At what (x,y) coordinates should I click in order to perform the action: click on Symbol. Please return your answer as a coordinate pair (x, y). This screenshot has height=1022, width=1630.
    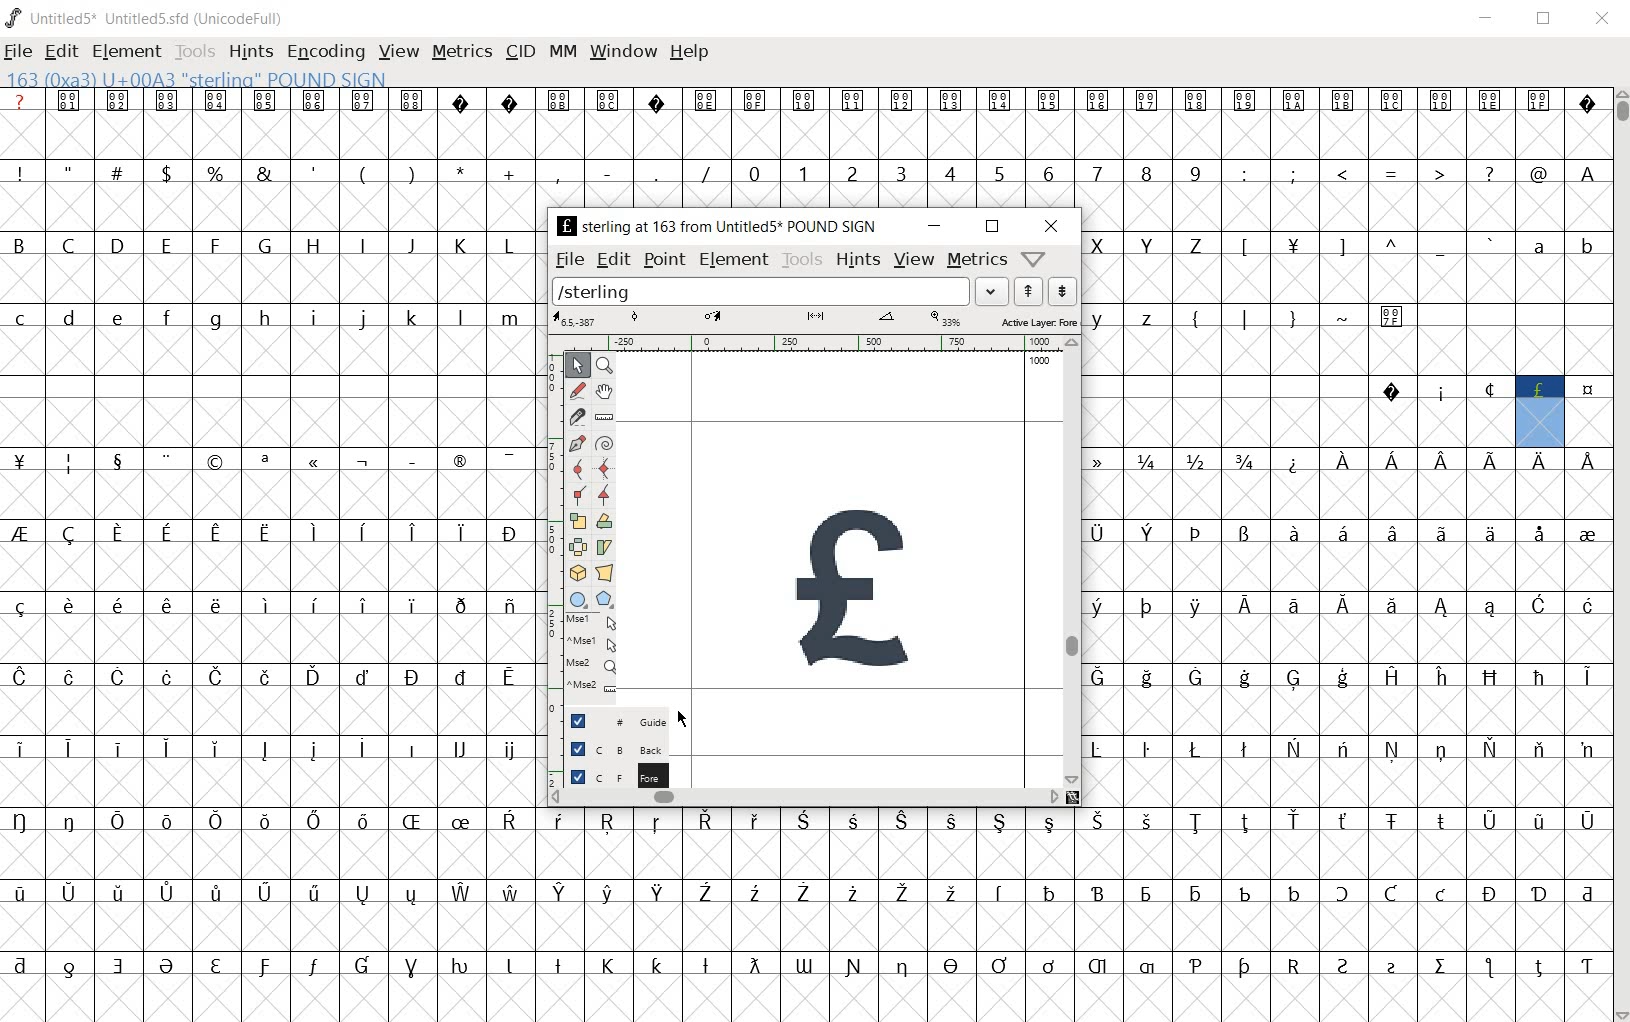
    Looking at the image, I should click on (1245, 823).